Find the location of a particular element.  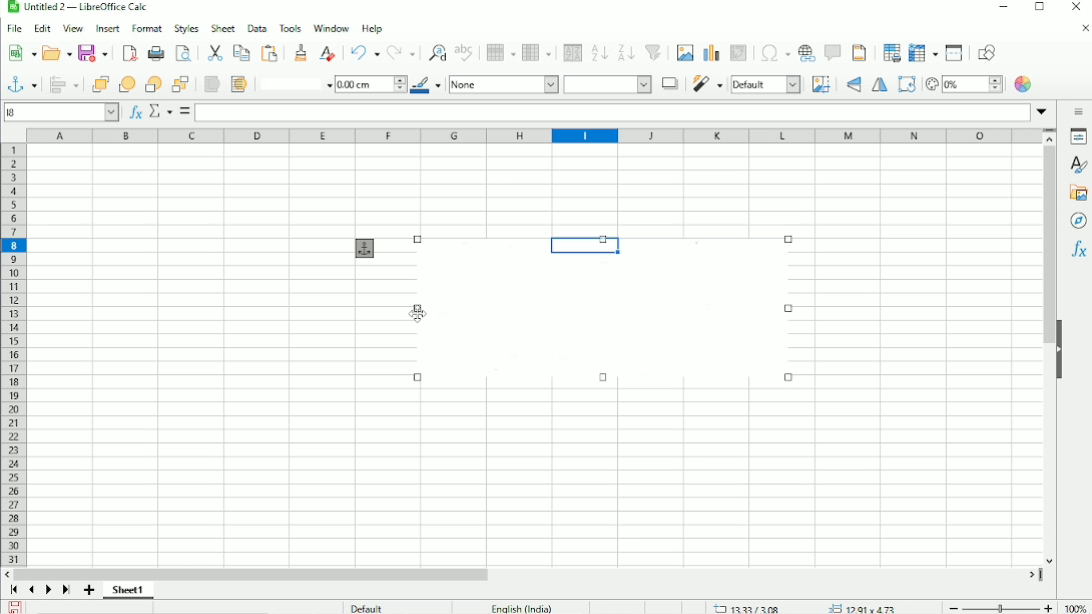

Color is located at coordinates (1025, 84).